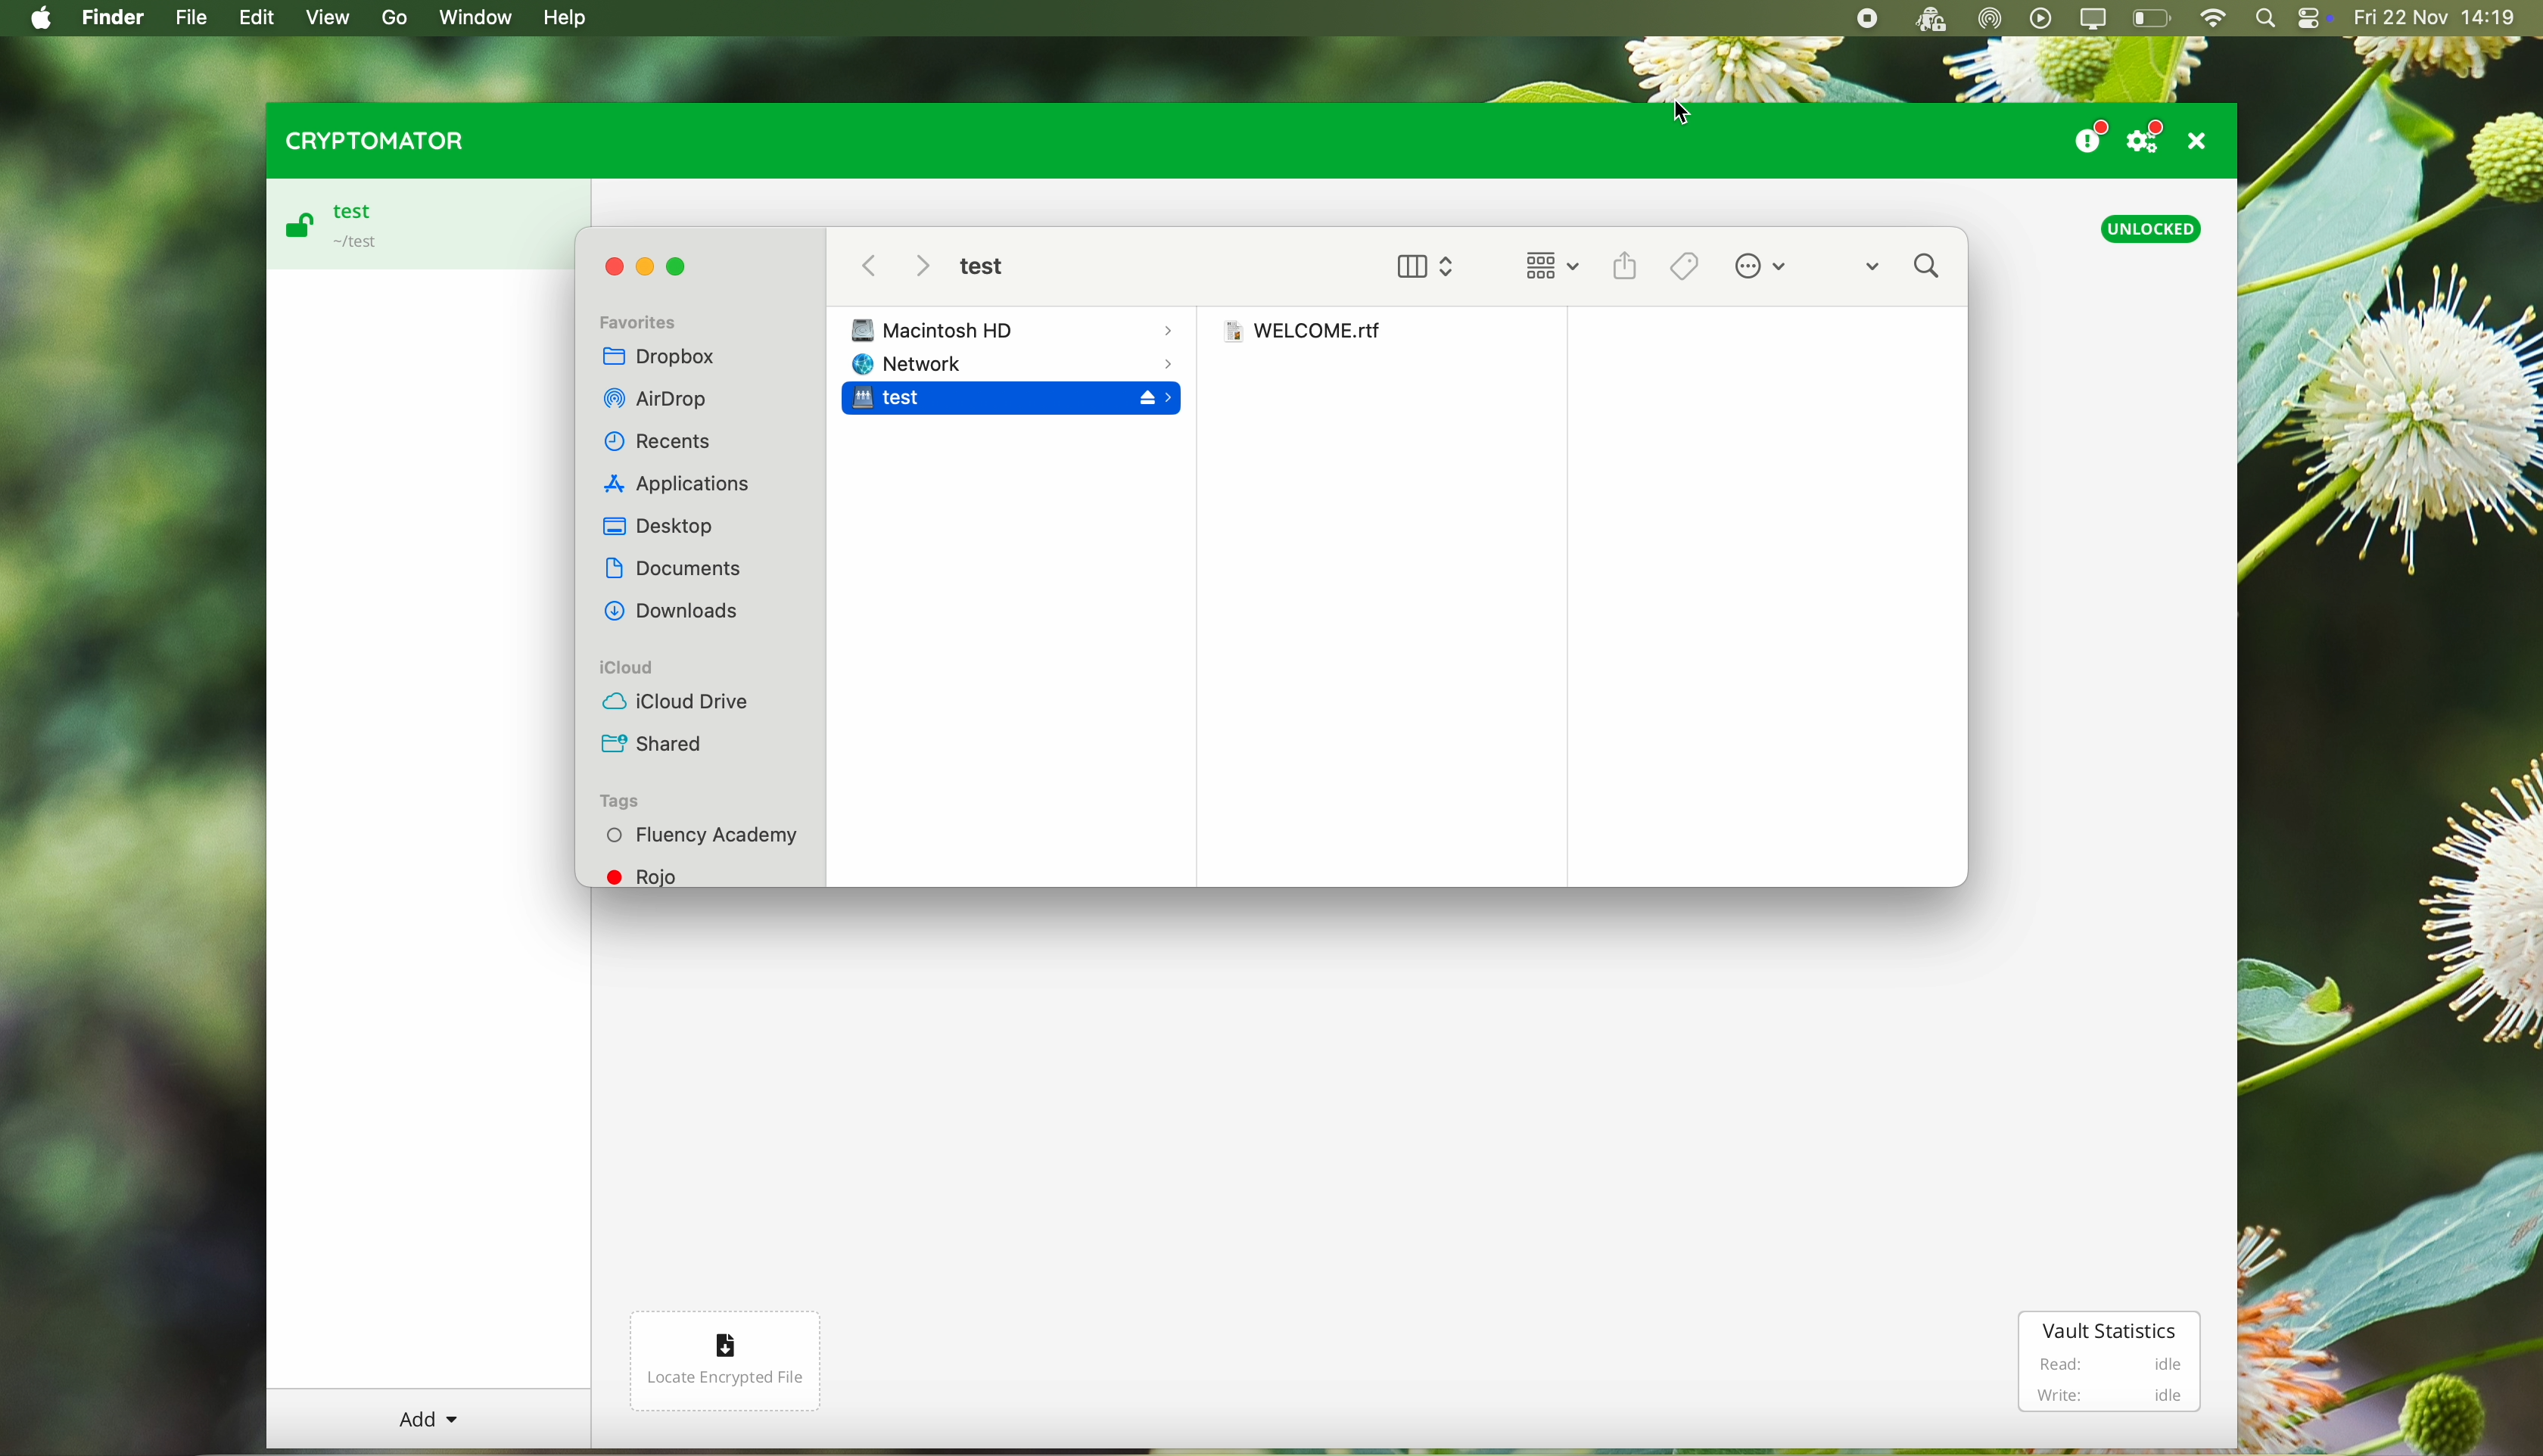 The width and height of the screenshot is (2543, 1456). Describe the element at coordinates (655, 404) in the screenshot. I see `airdrop` at that location.